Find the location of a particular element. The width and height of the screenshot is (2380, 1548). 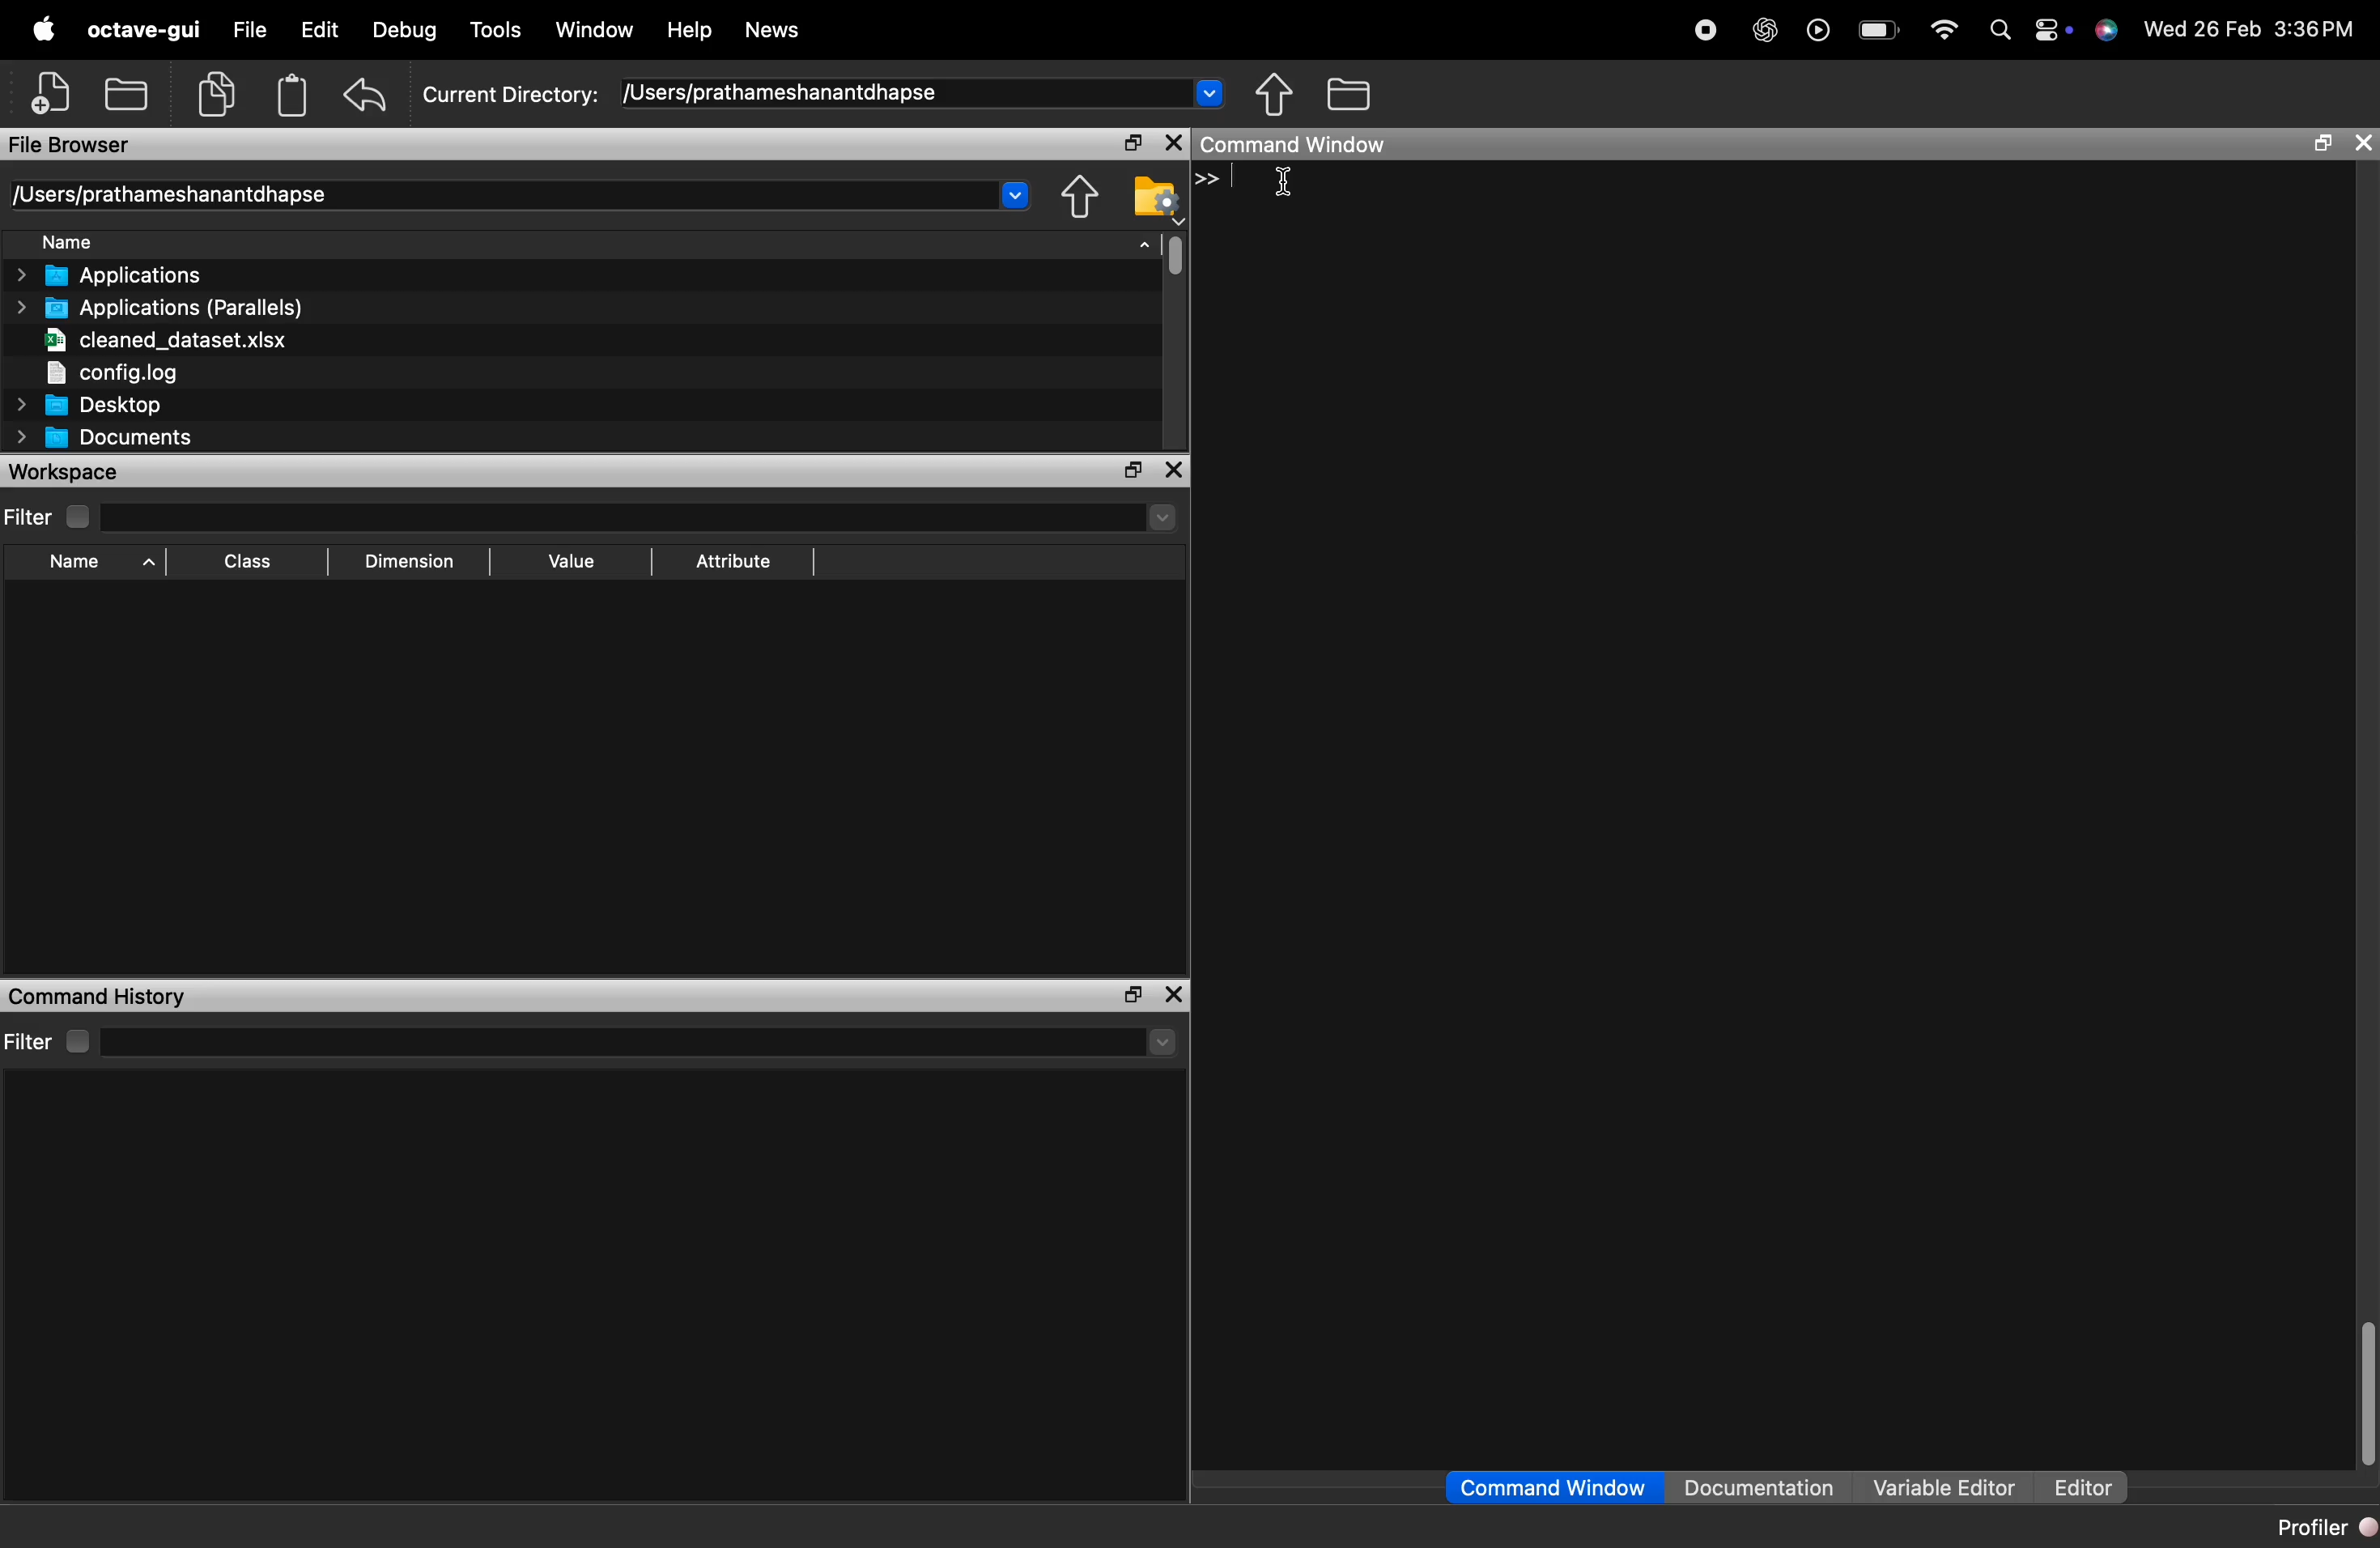

News is located at coordinates (770, 30).